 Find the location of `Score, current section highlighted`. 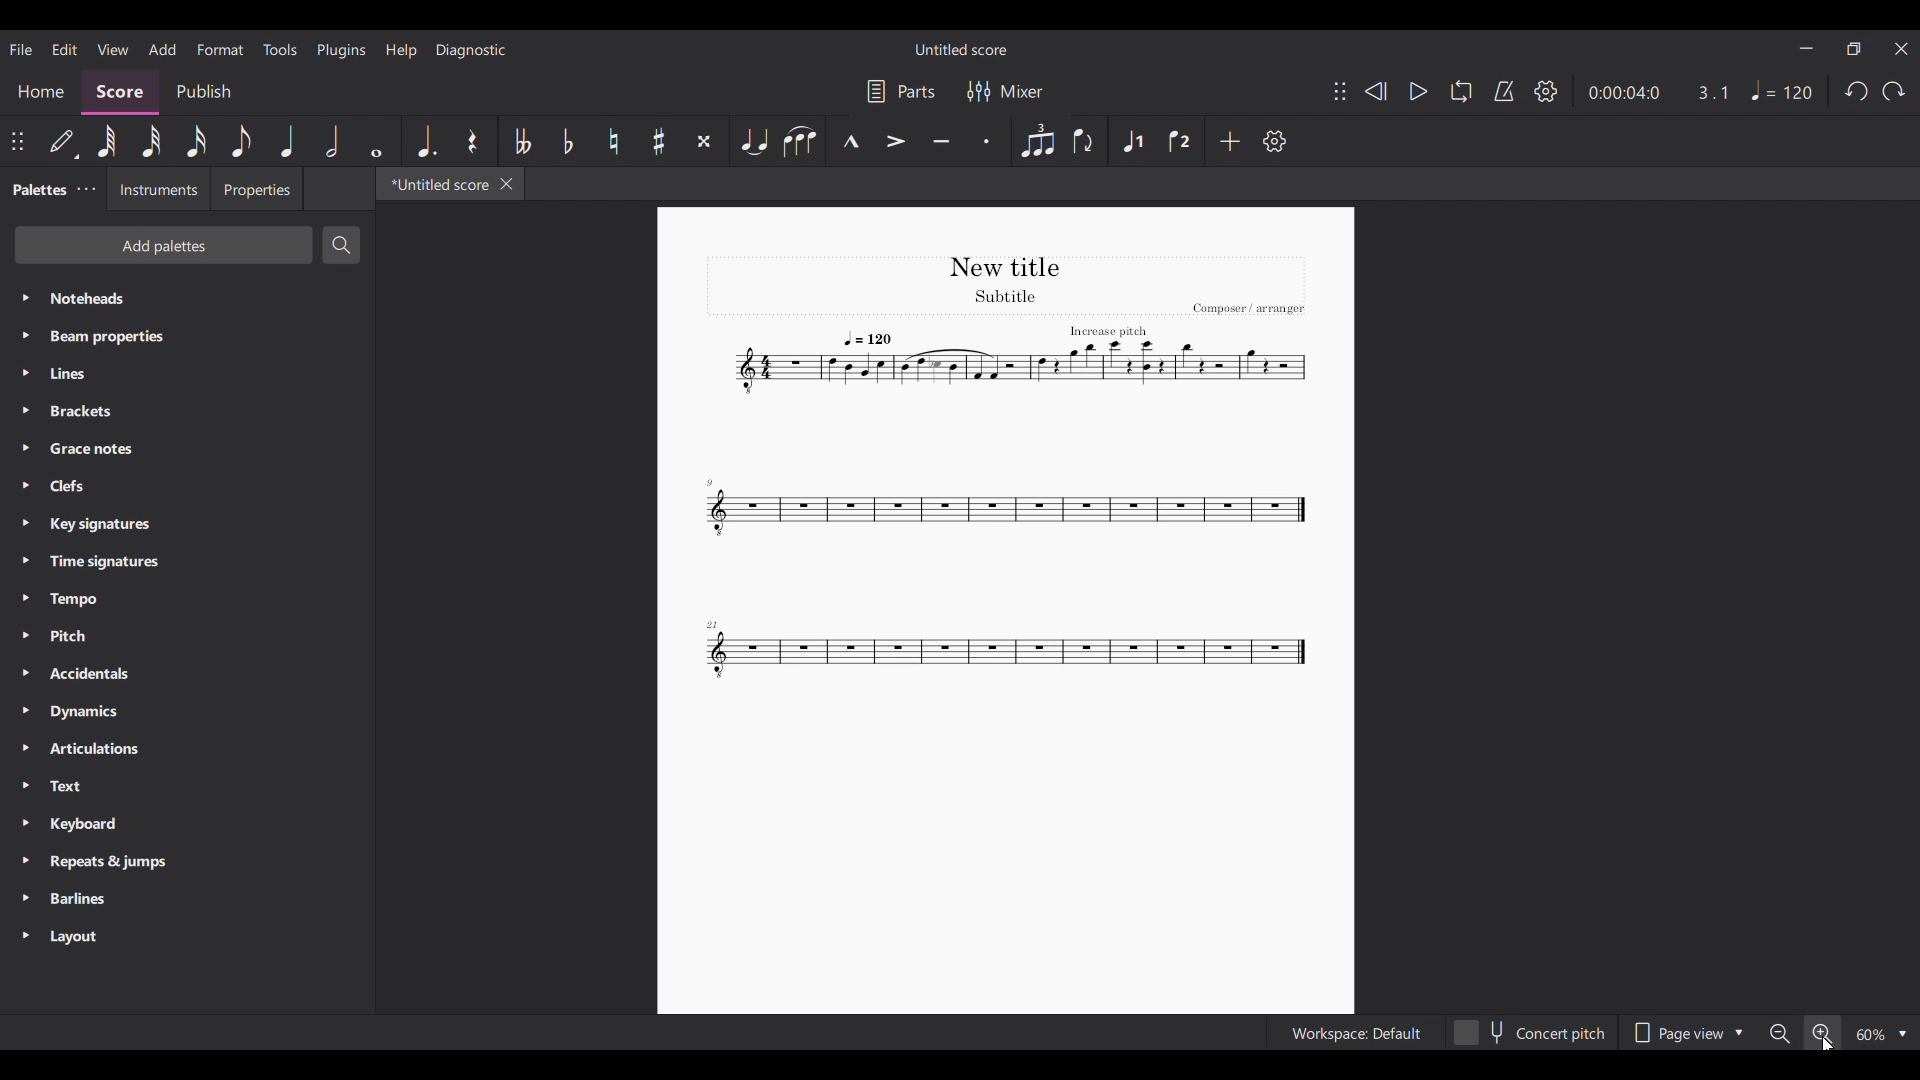

Score, current section highlighted is located at coordinates (120, 93).